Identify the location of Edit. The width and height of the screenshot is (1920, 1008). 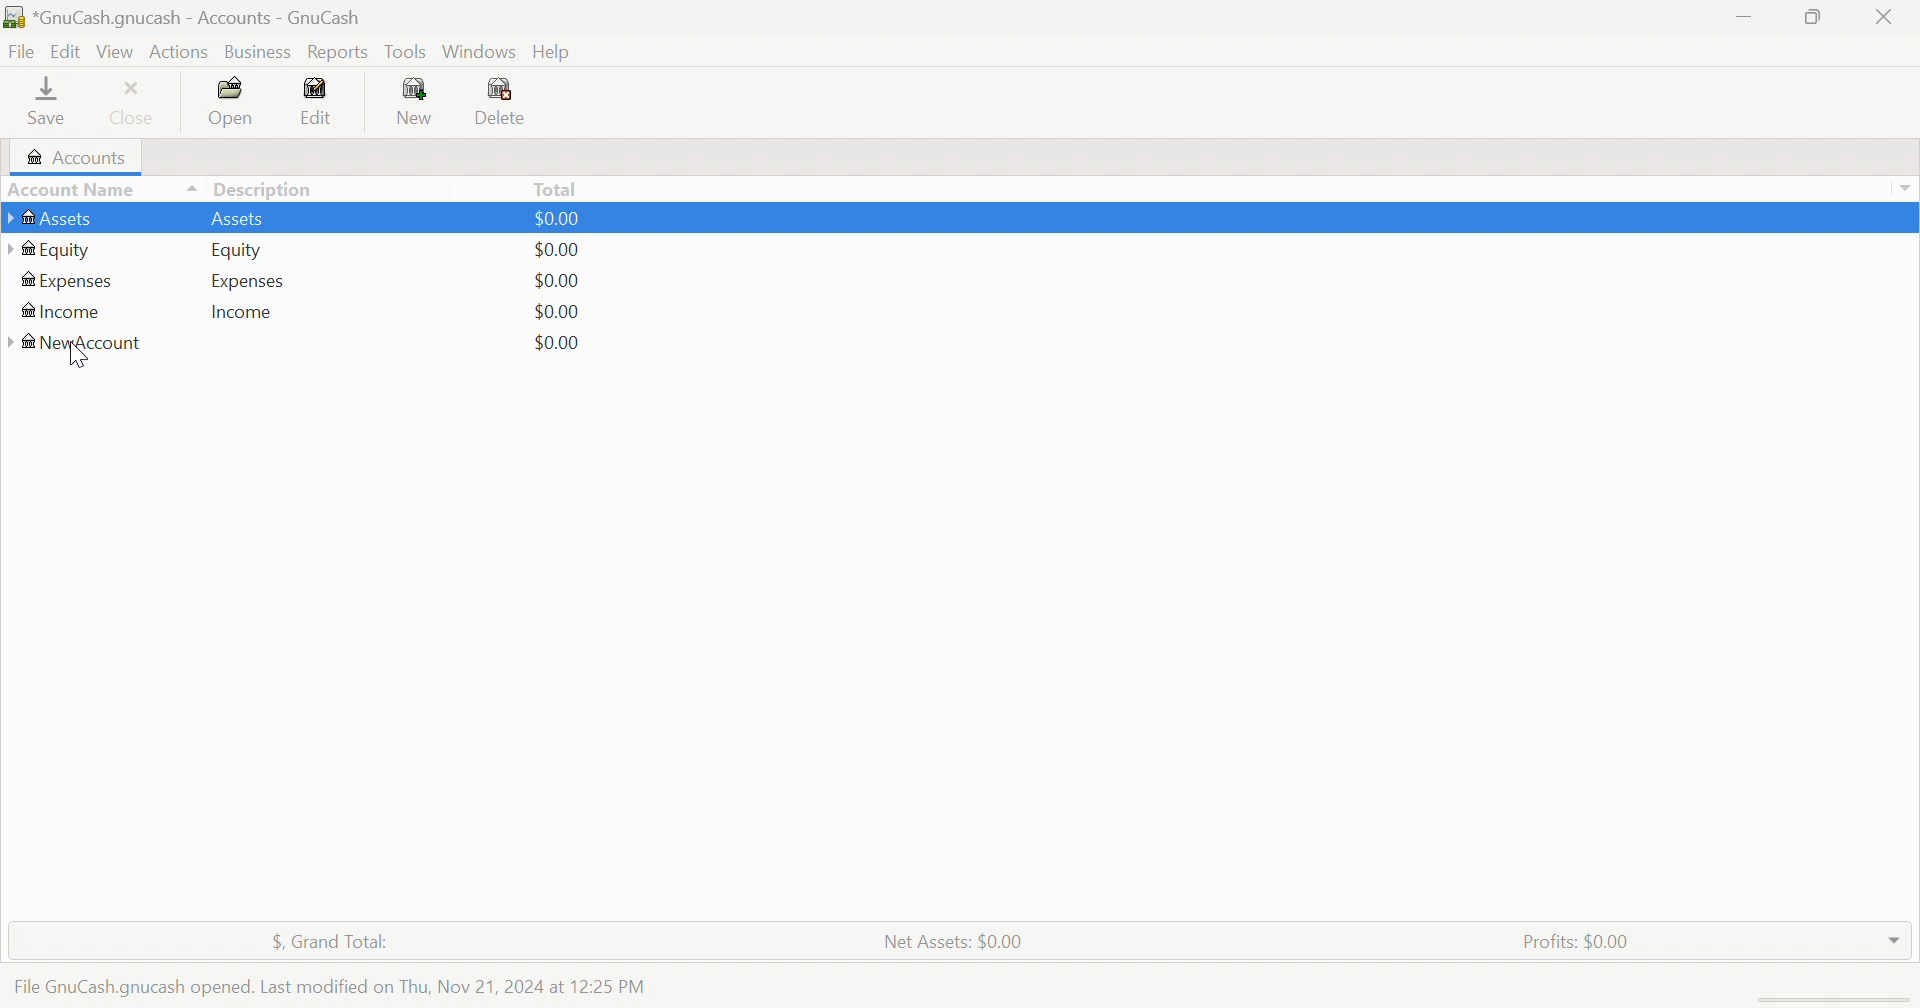
(69, 49).